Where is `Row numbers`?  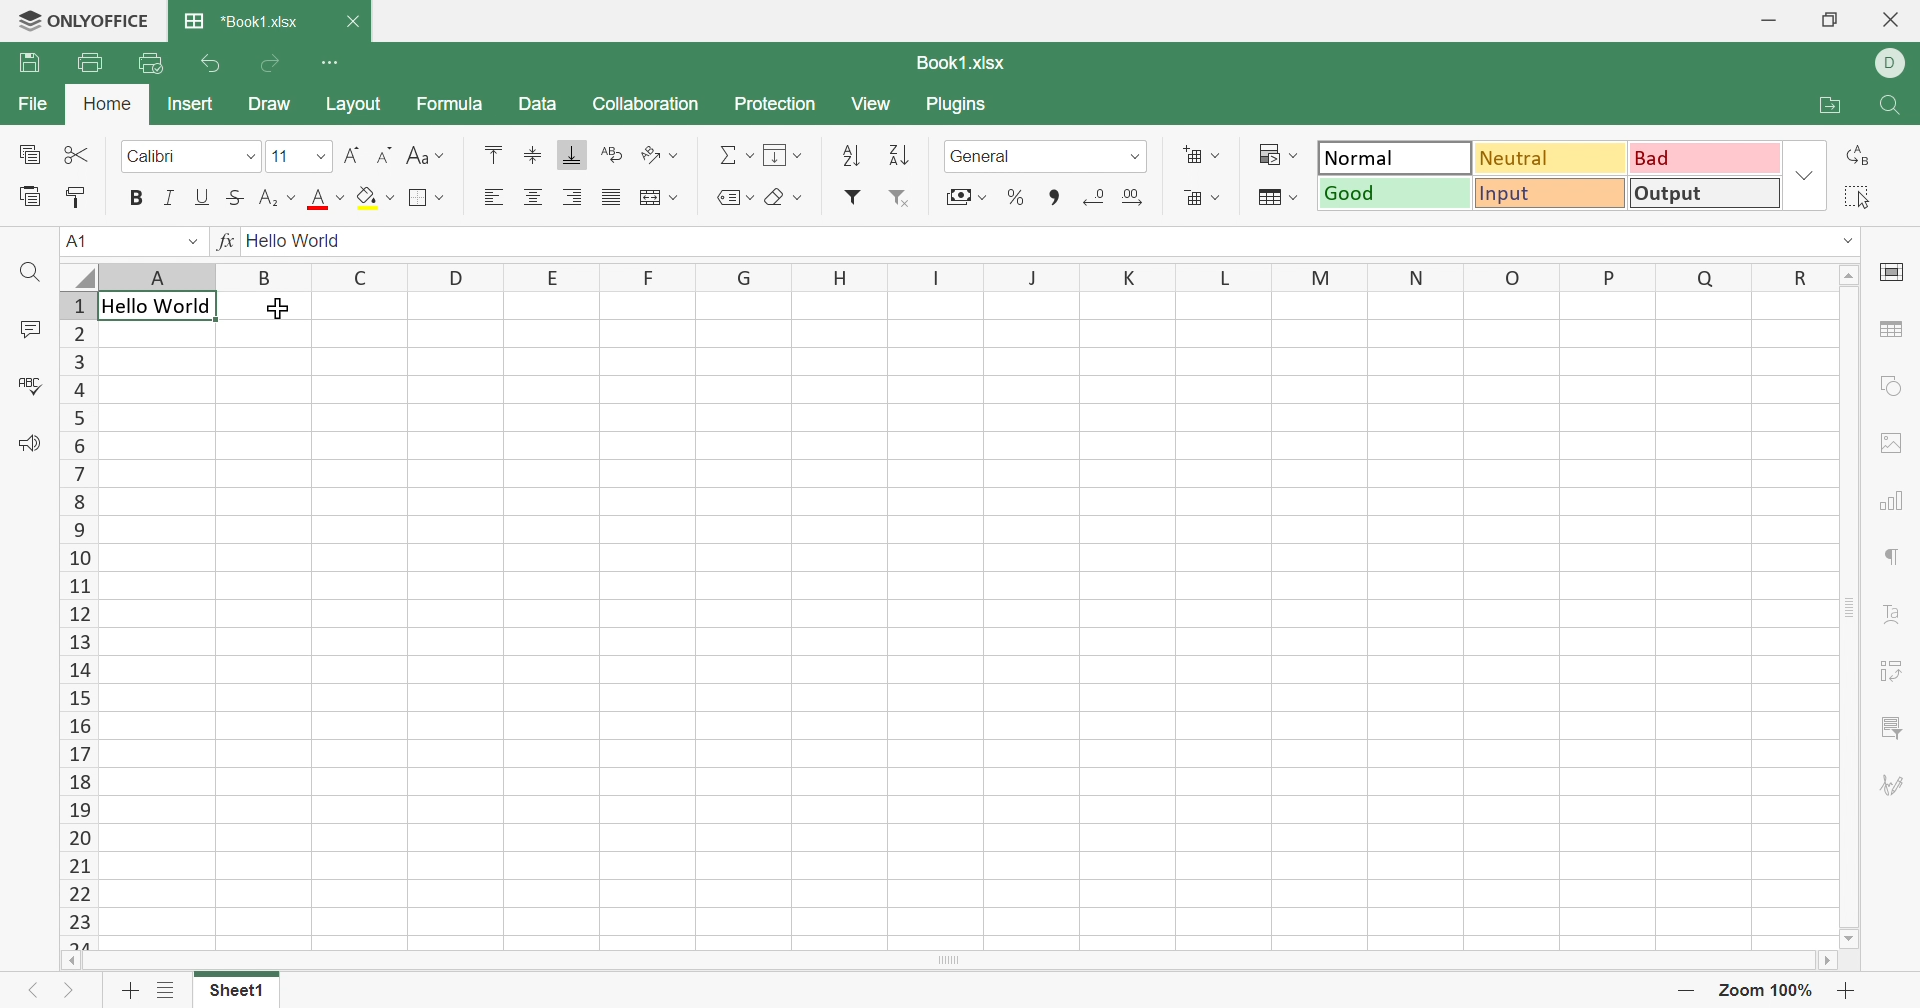 Row numbers is located at coordinates (79, 619).